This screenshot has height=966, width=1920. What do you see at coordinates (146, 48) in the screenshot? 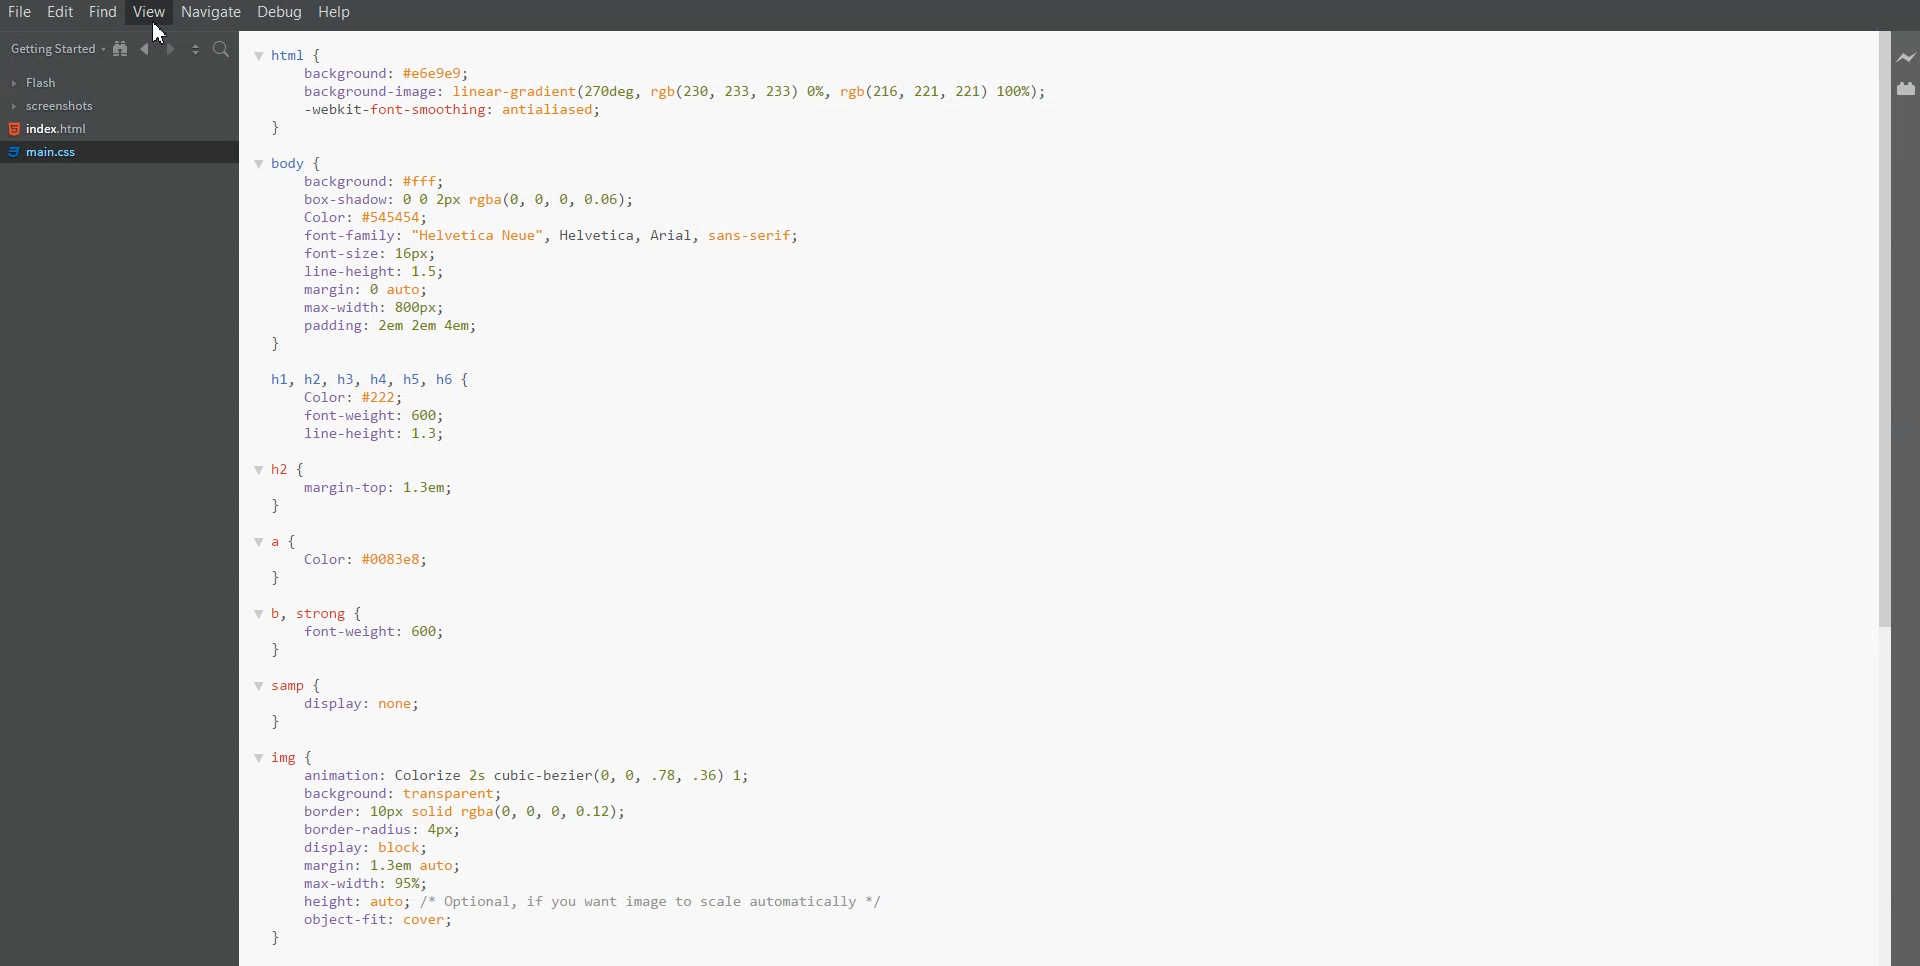
I see `Navigate Backwards` at bounding box center [146, 48].